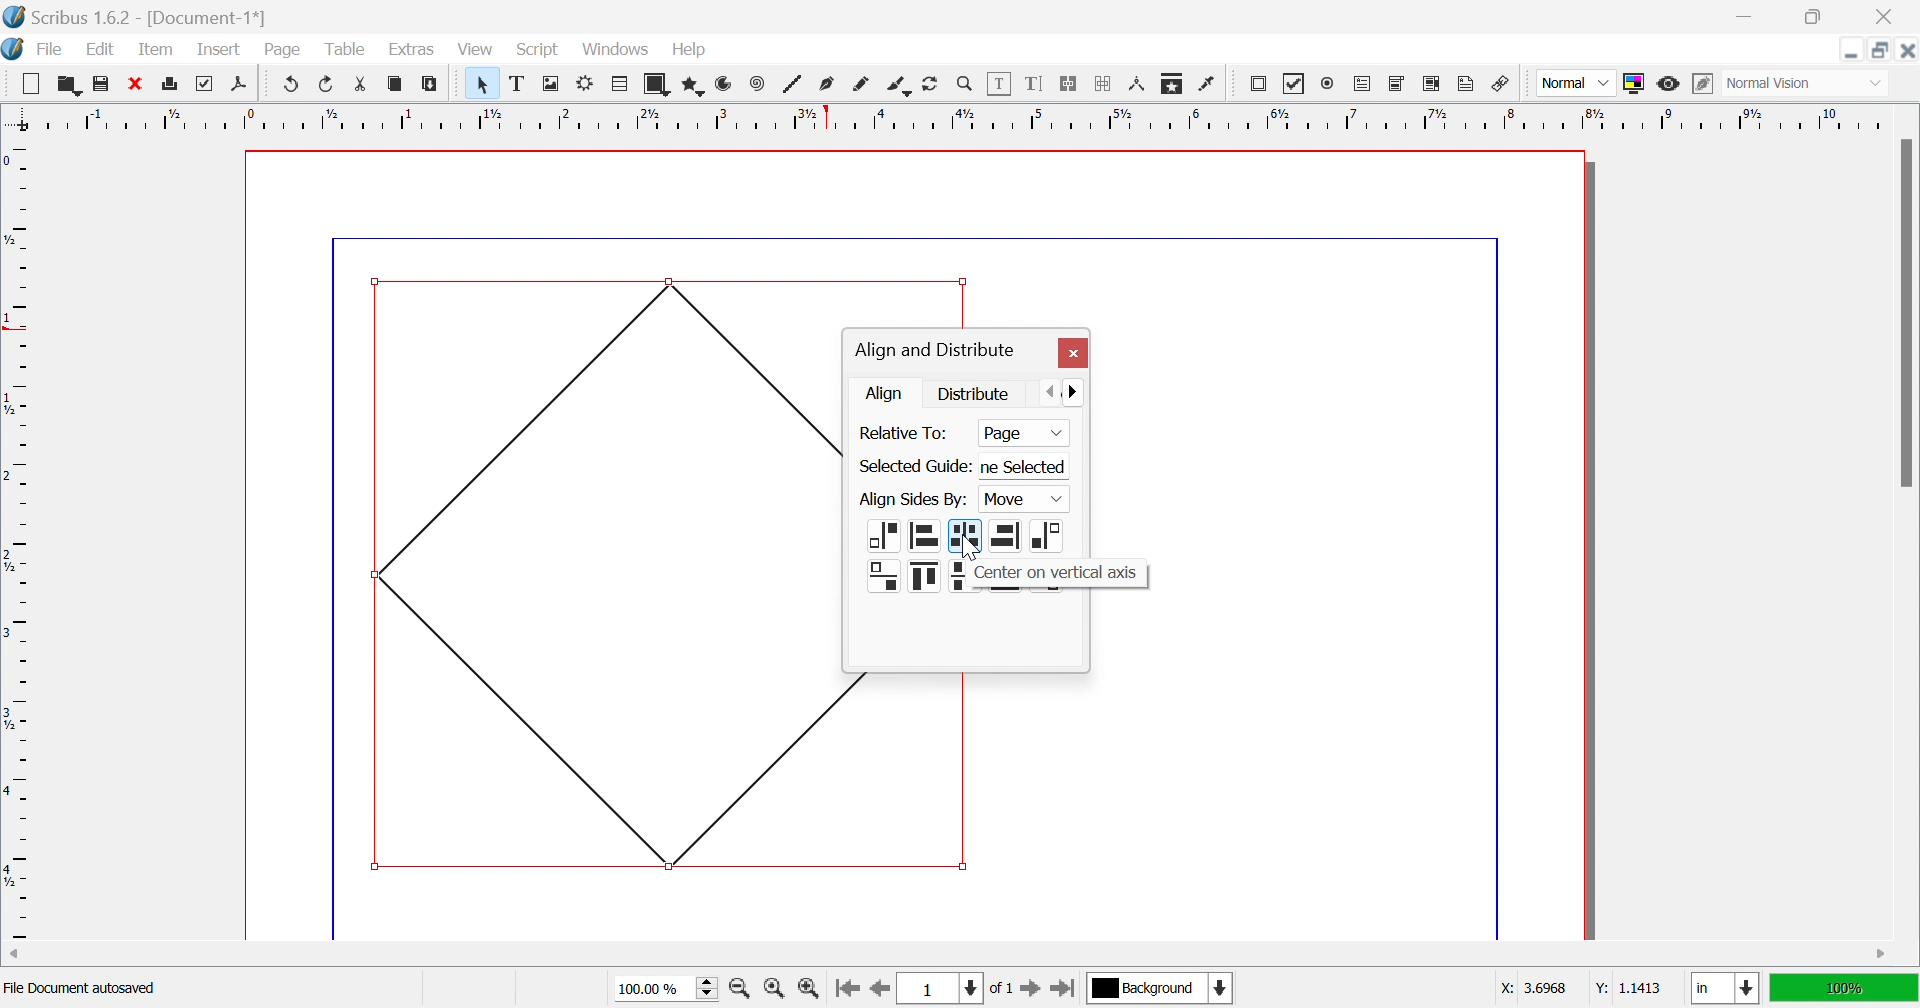 The width and height of the screenshot is (1920, 1008). What do you see at coordinates (741, 992) in the screenshot?
I see `Zoom out by the stepping value in Tools preferences` at bounding box center [741, 992].